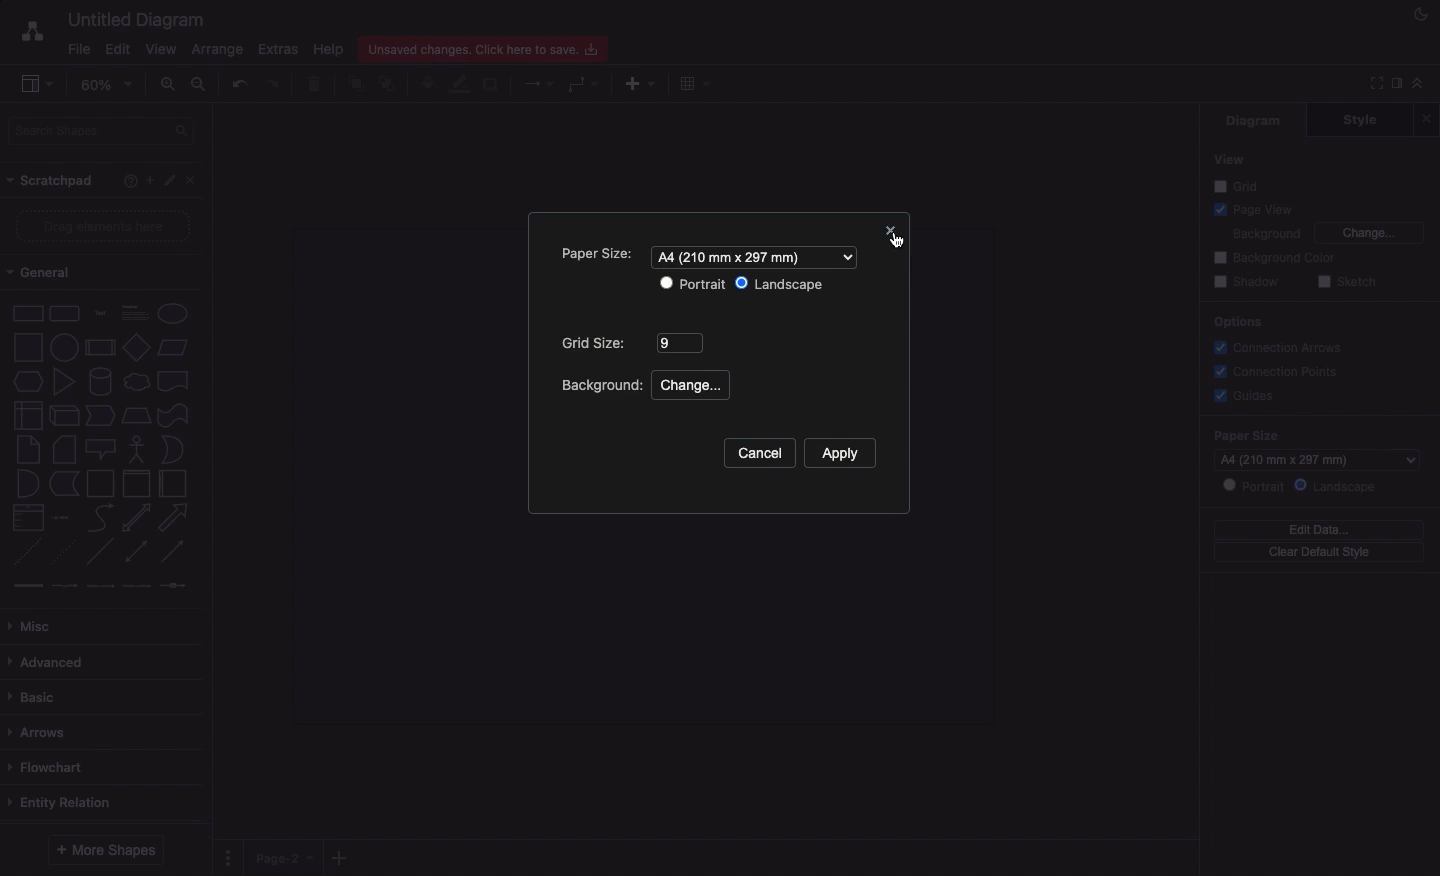 The height and width of the screenshot is (876, 1440). Describe the element at coordinates (1242, 394) in the screenshot. I see `Guides` at that location.